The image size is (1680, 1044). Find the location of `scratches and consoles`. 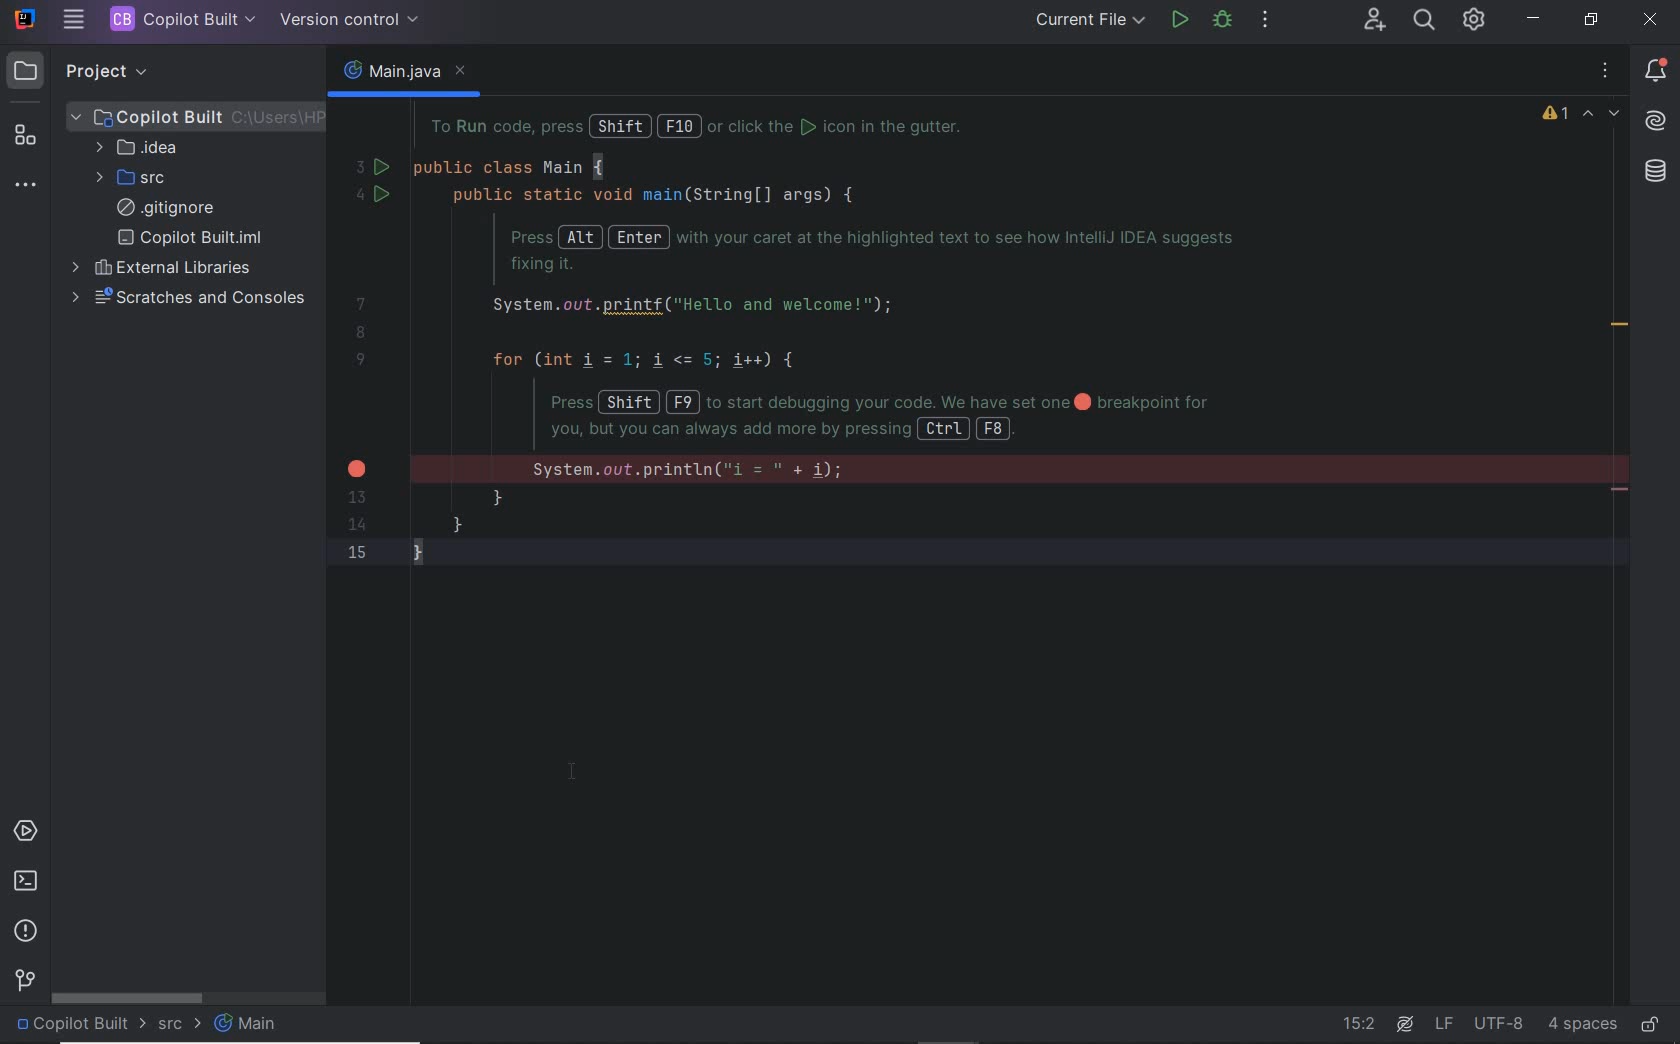

scratches and consoles is located at coordinates (189, 301).